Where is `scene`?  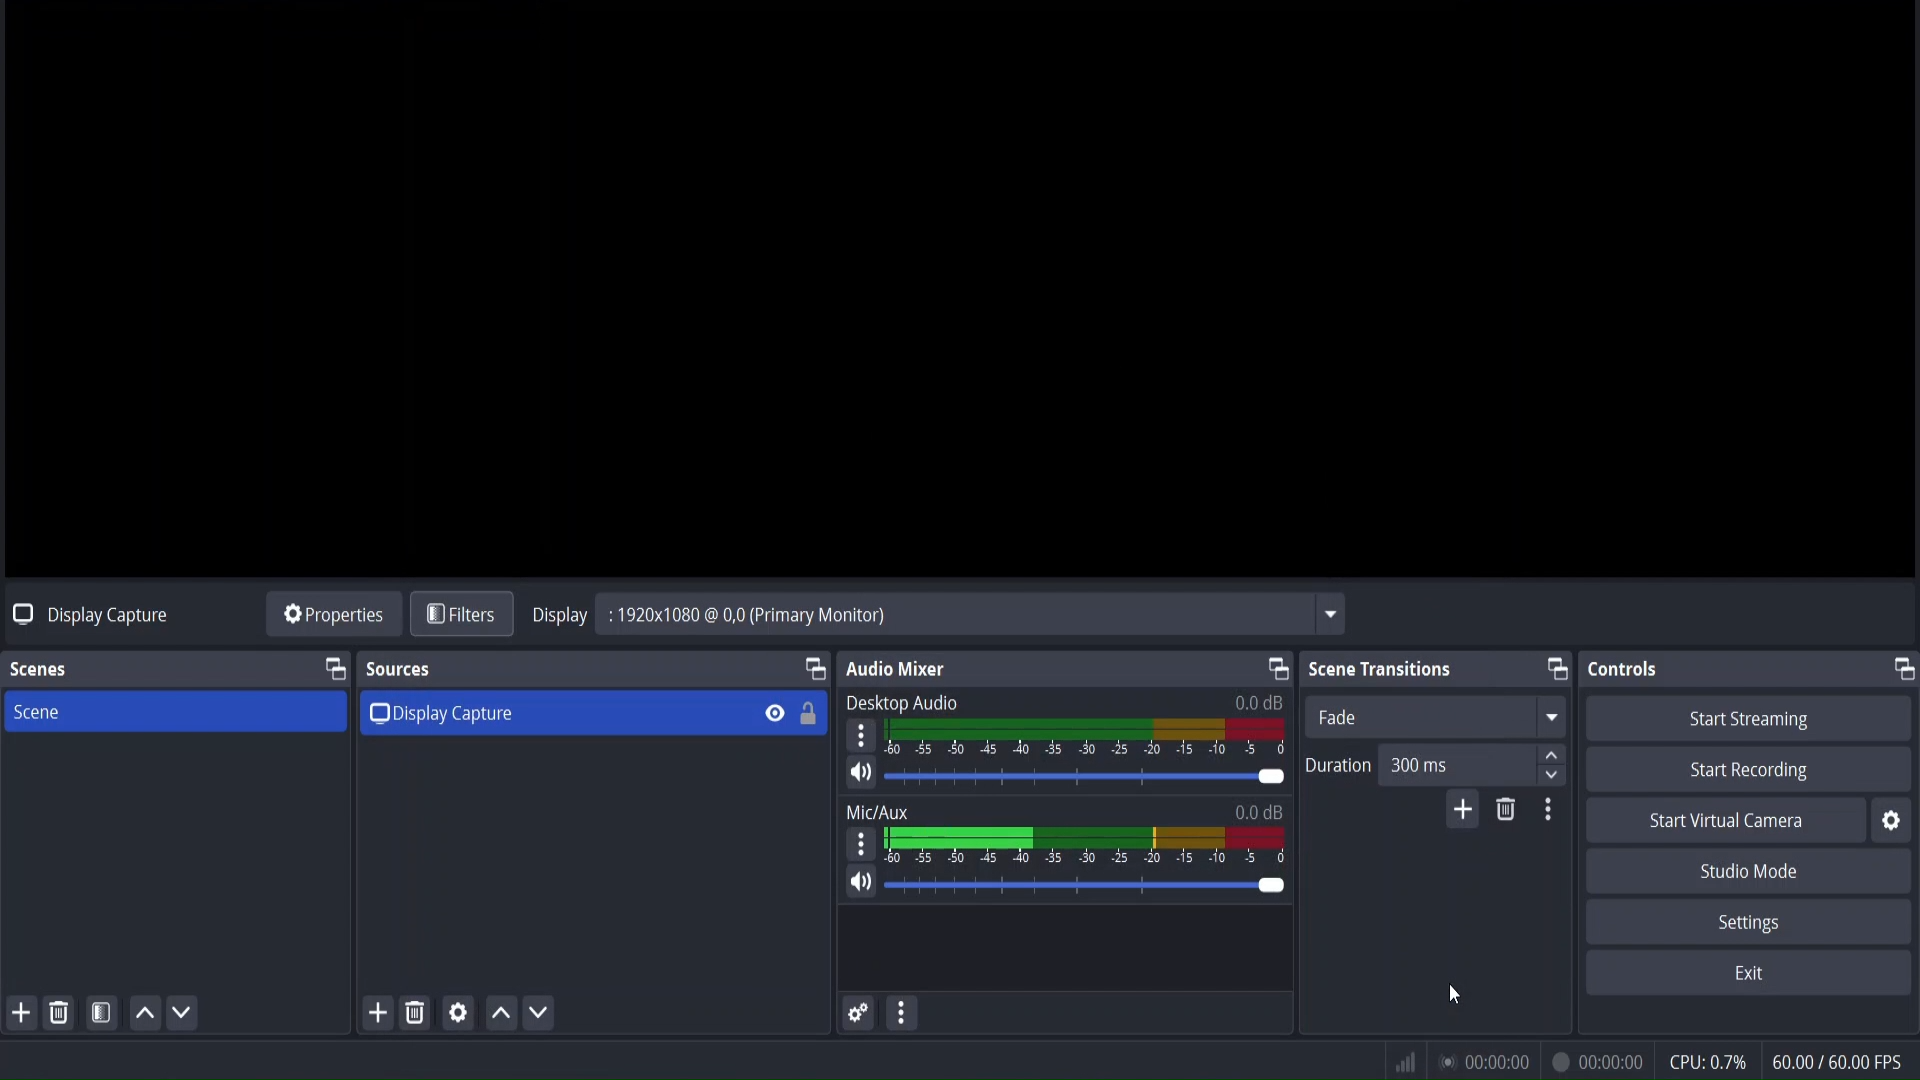
scene is located at coordinates (37, 714).